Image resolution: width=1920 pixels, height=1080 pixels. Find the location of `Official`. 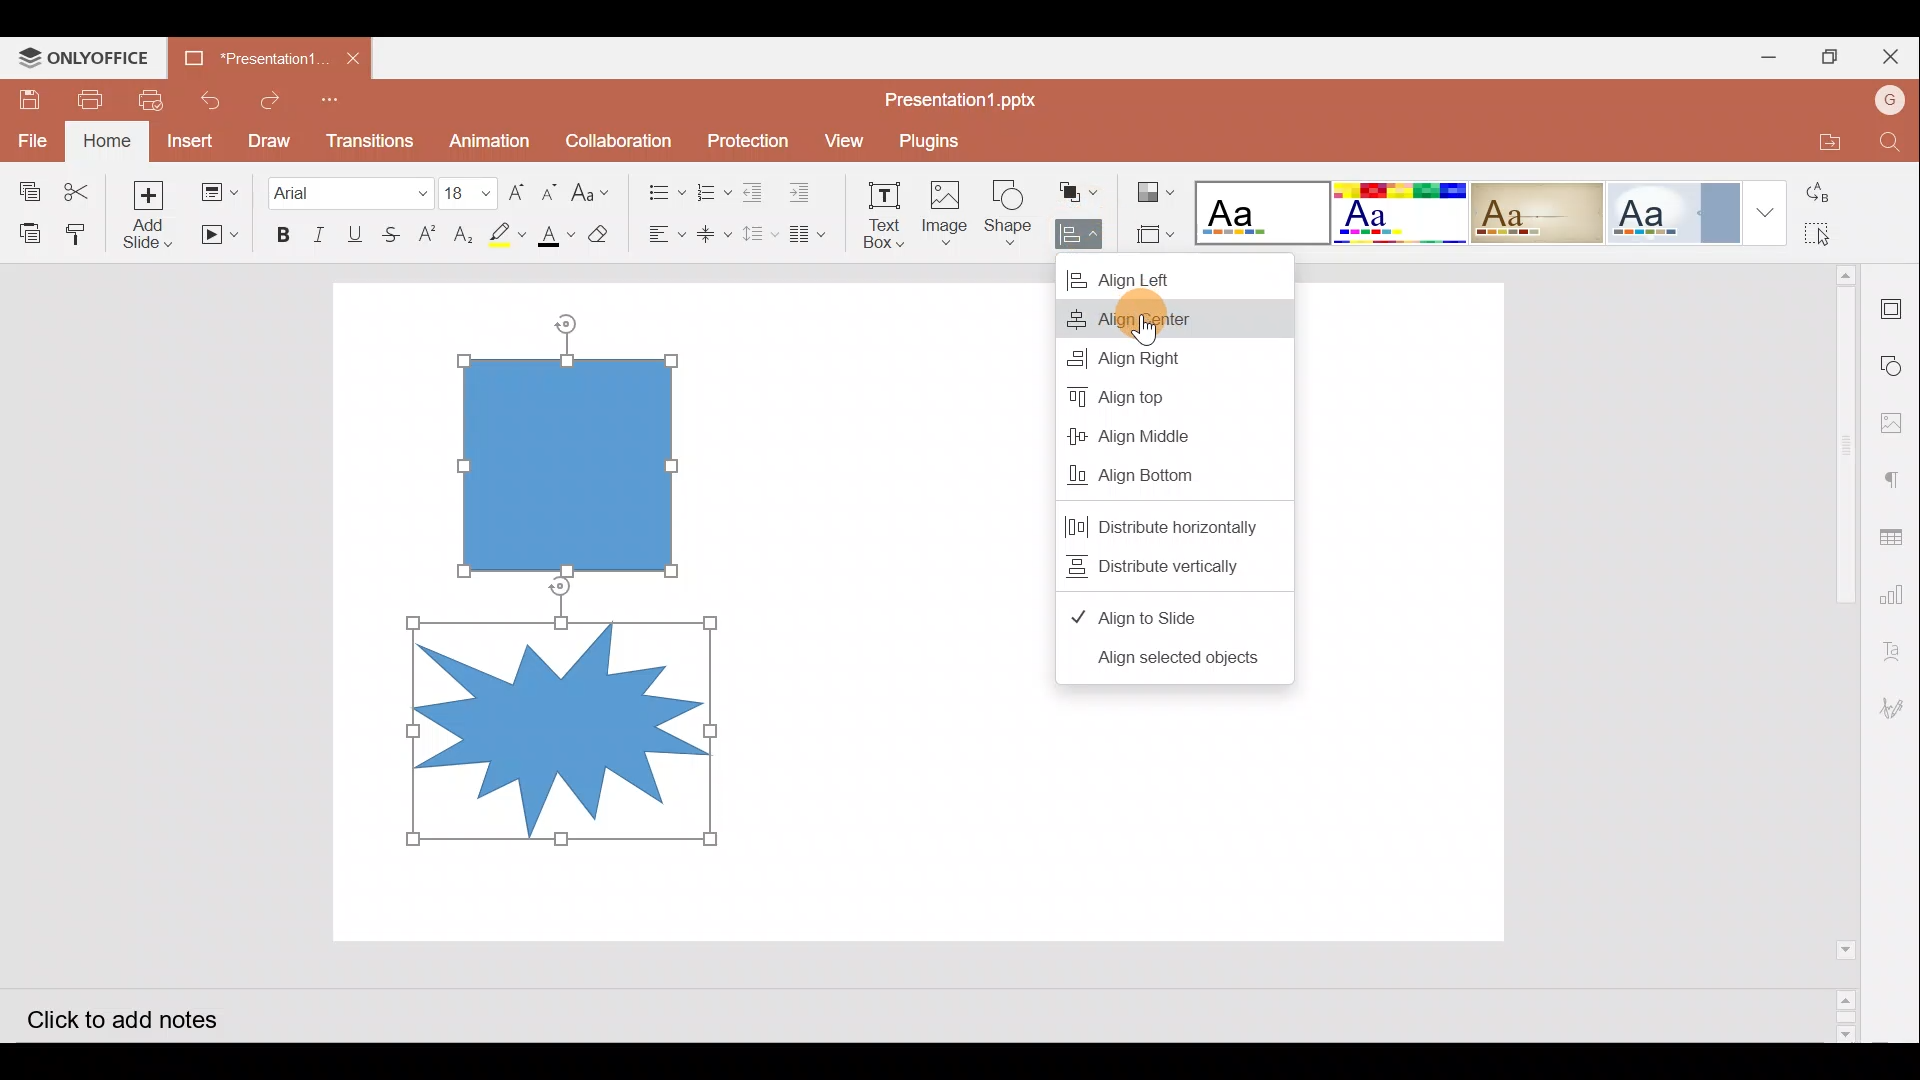

Official is located at coordinates (1696, 211).